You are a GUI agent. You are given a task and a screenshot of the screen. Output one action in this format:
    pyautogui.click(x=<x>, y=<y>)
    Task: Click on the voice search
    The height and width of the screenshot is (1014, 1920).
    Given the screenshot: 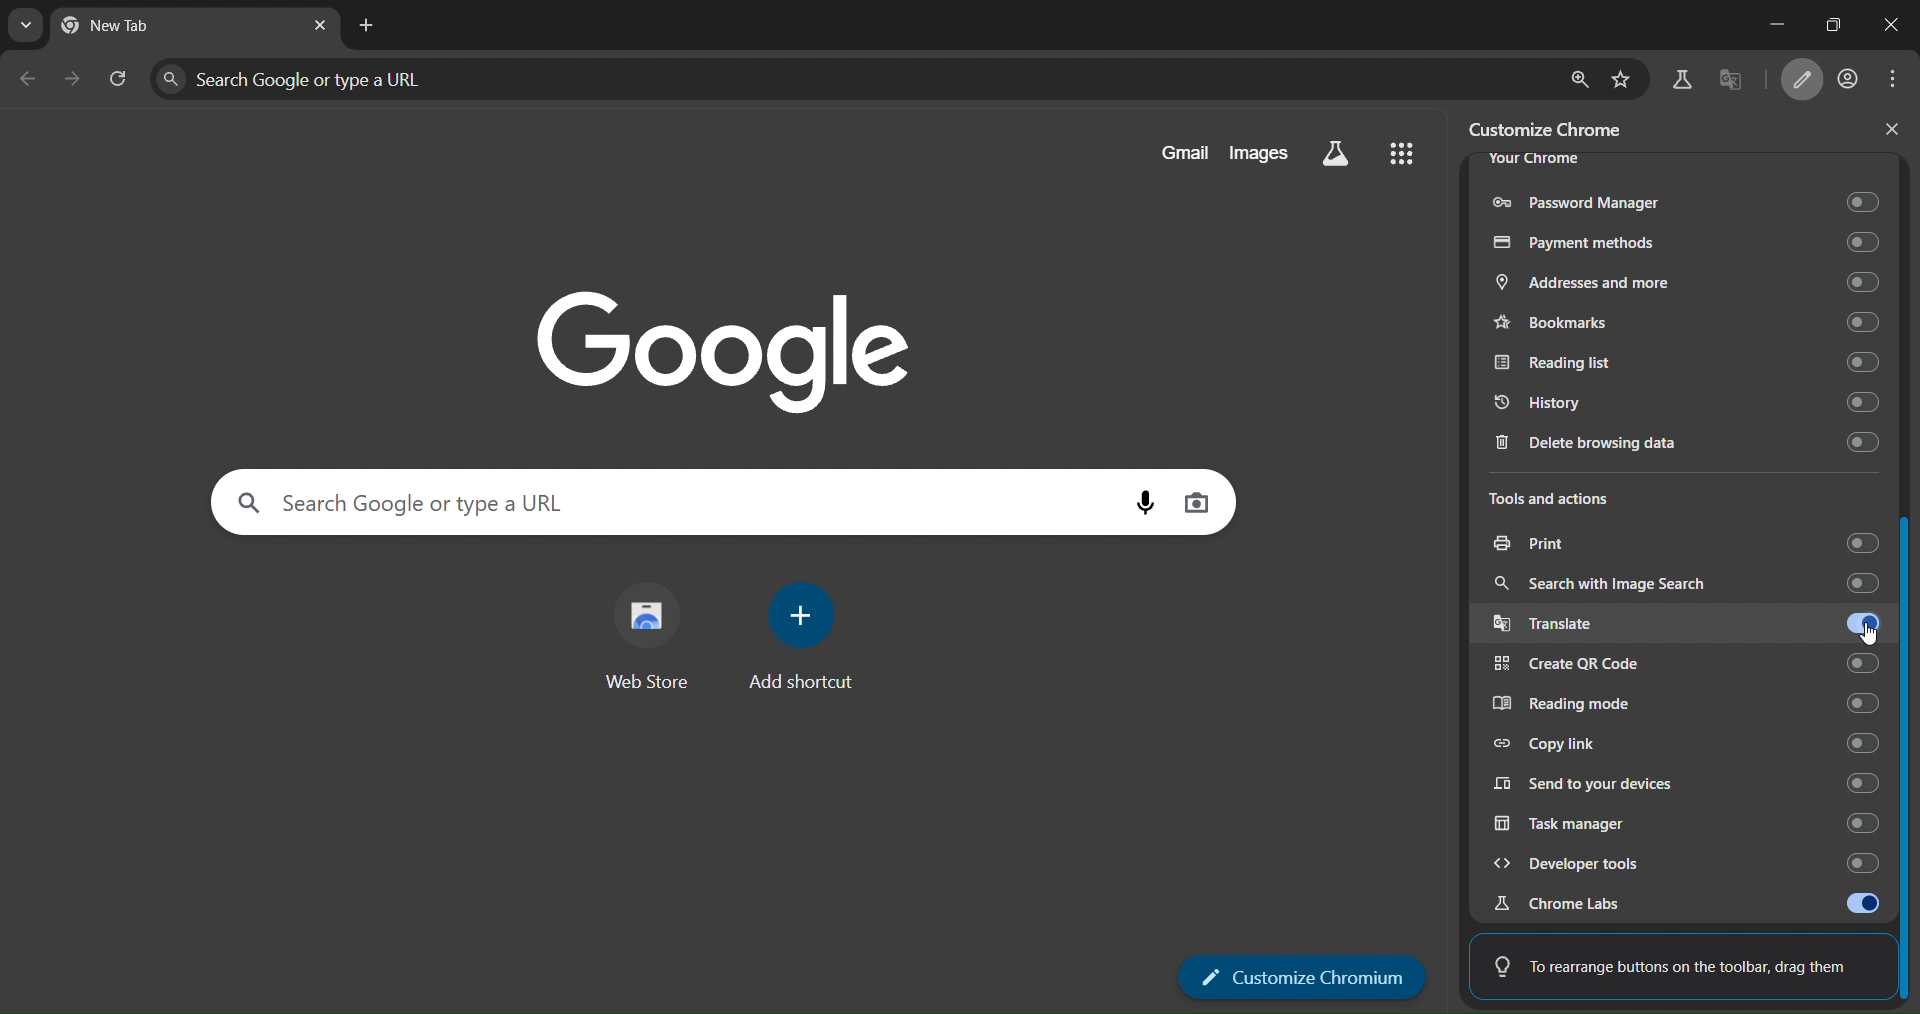 What is the action you would take?
    pyautogui.click(x=1135, y=506)
    